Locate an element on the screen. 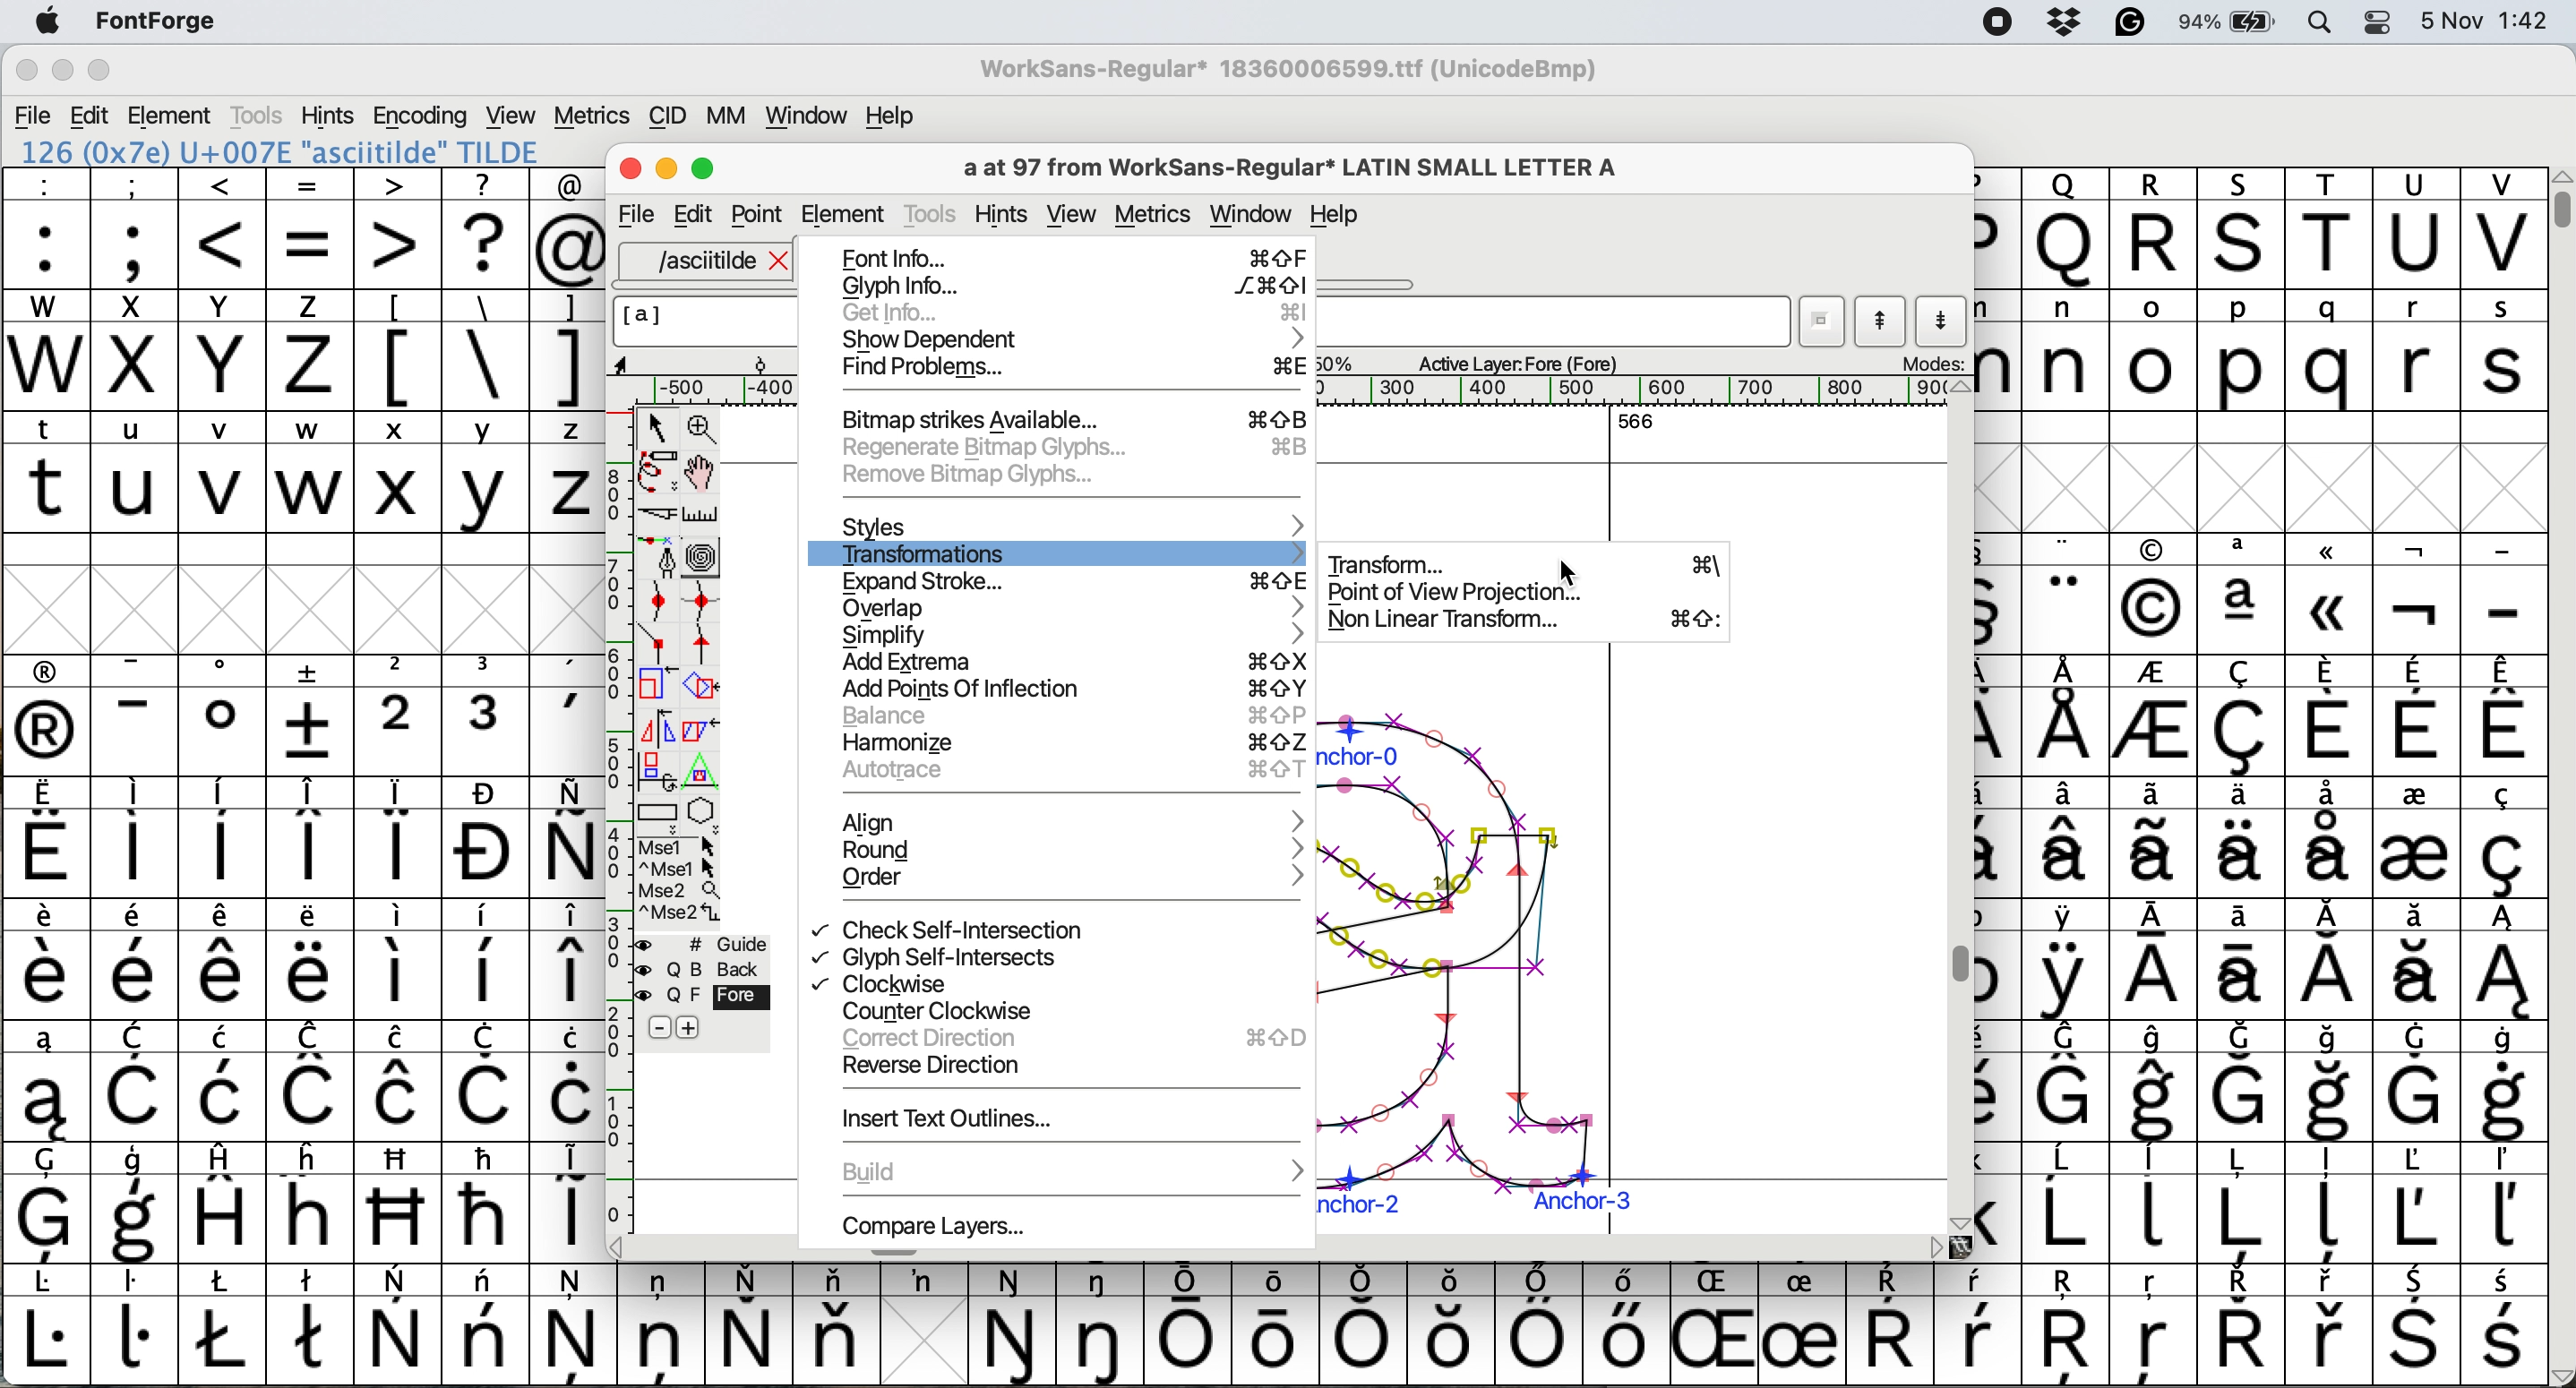 This screenshot has width=2576, height=1388. scroll button is located at coordinates (1936, 1246).